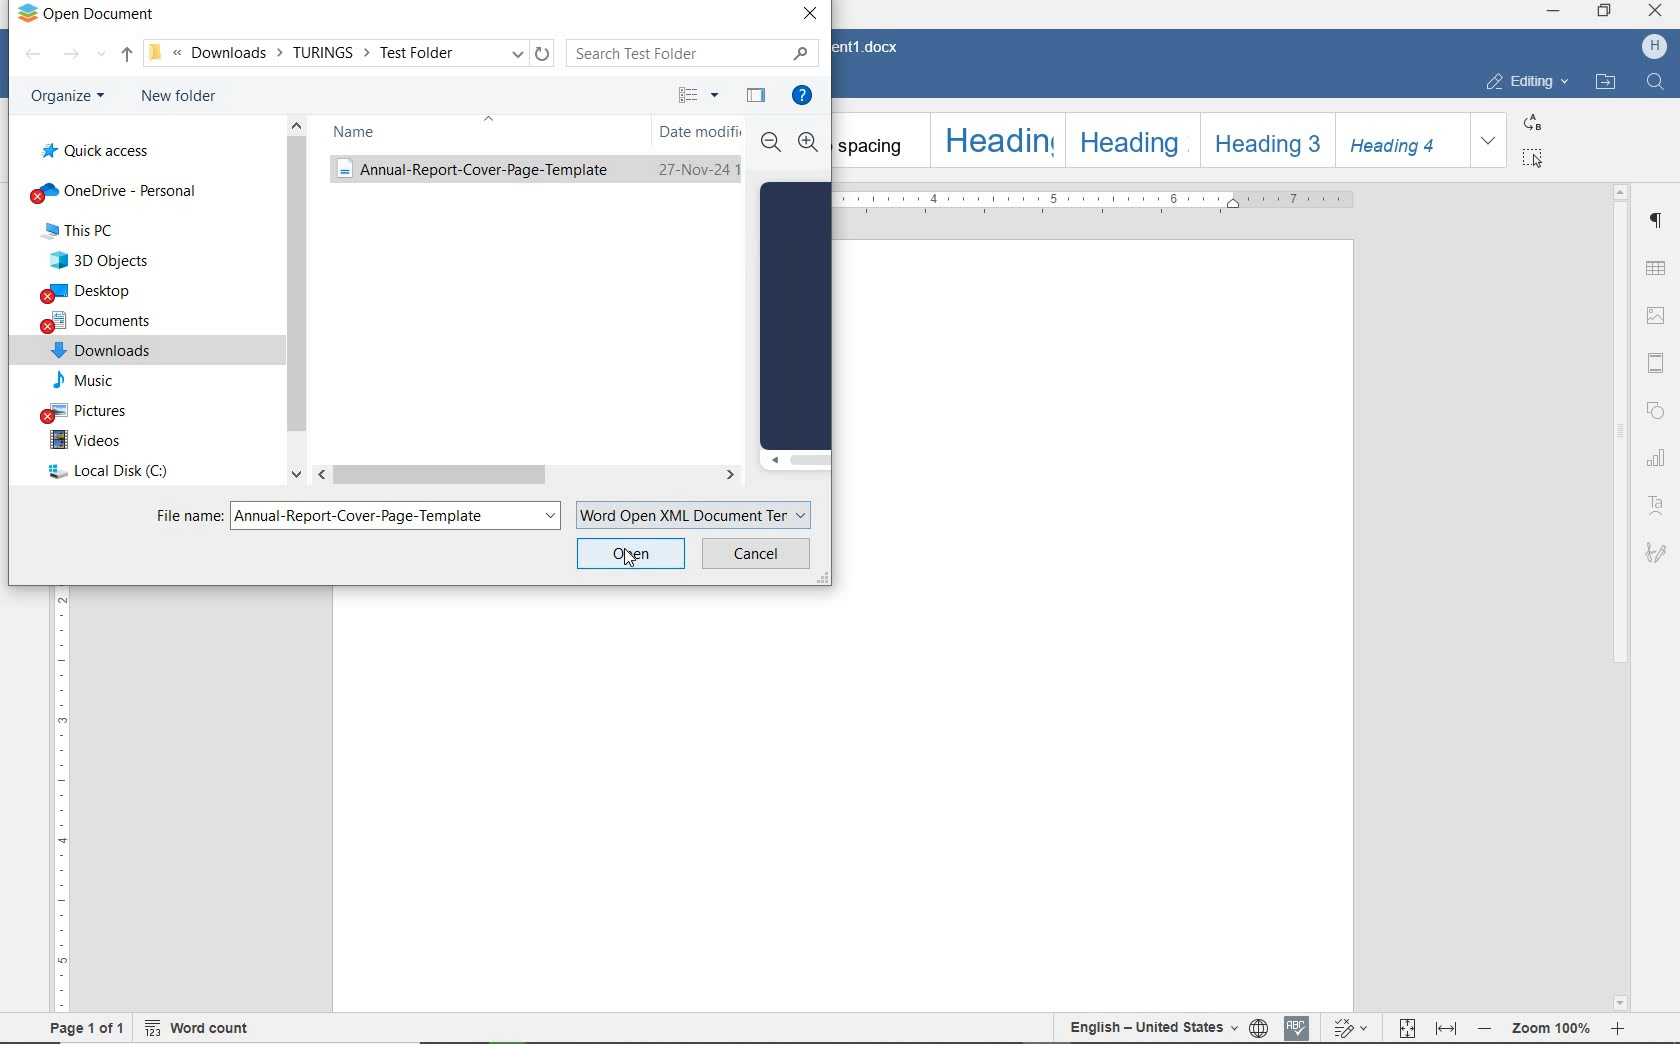  What do you see at coordinates (103, 352) in the screenshot?
I see `downloads` at bounding box center [103, 352].